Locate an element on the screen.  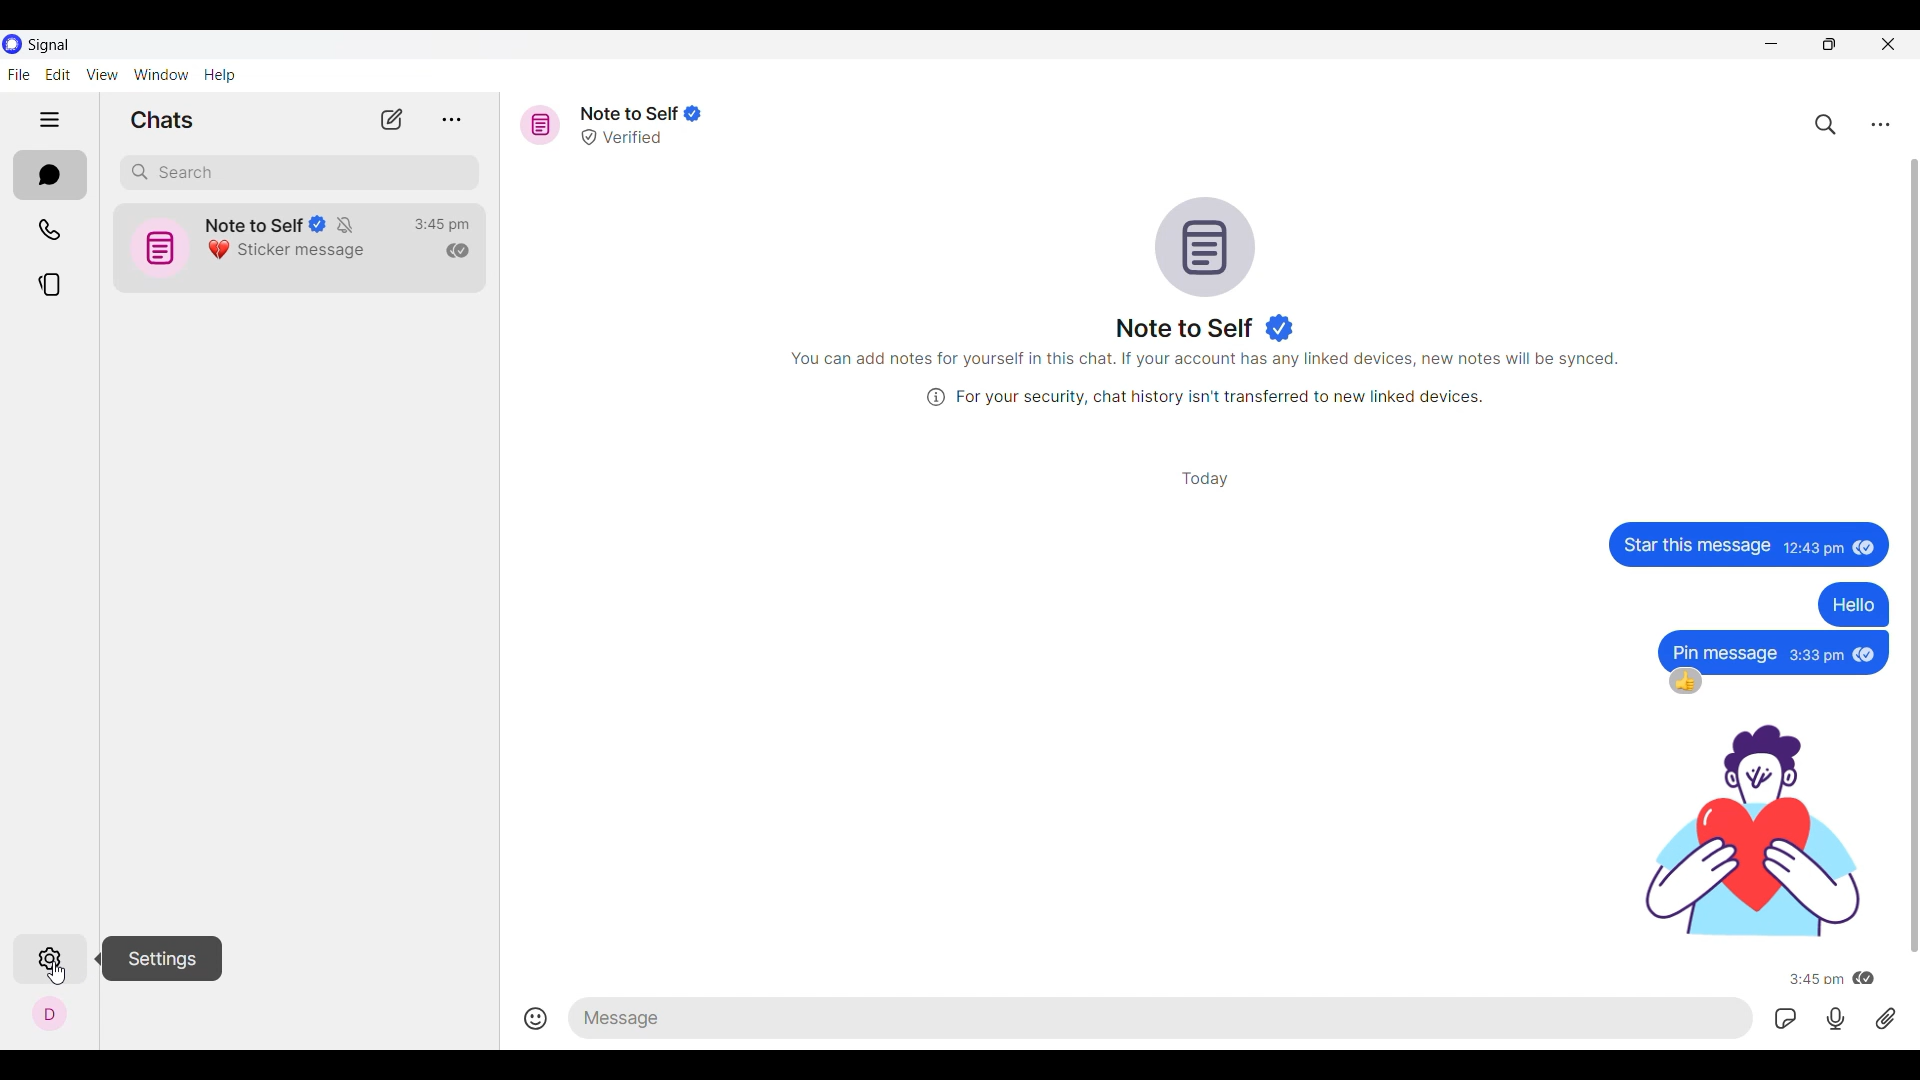
Search chats is located at coordinates (1826, 125).